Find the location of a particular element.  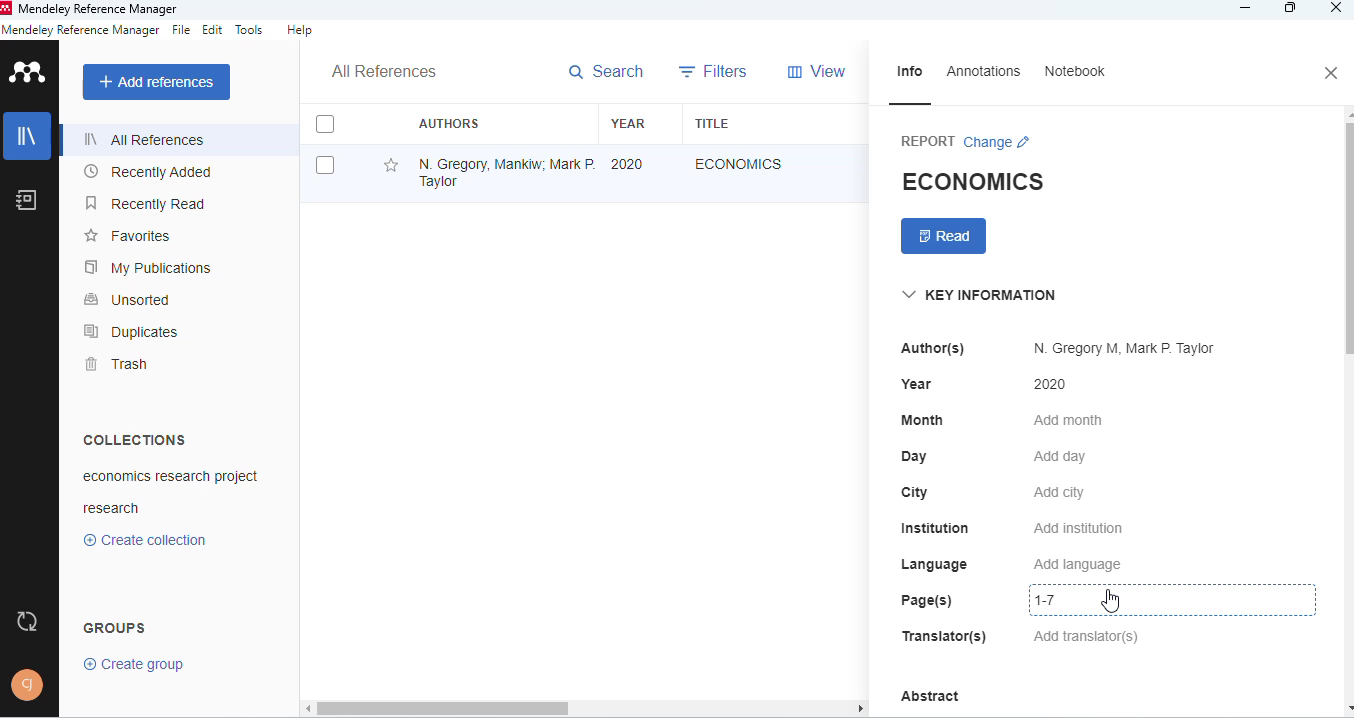

add this reference to favorites is located at coordinates (392, 166).